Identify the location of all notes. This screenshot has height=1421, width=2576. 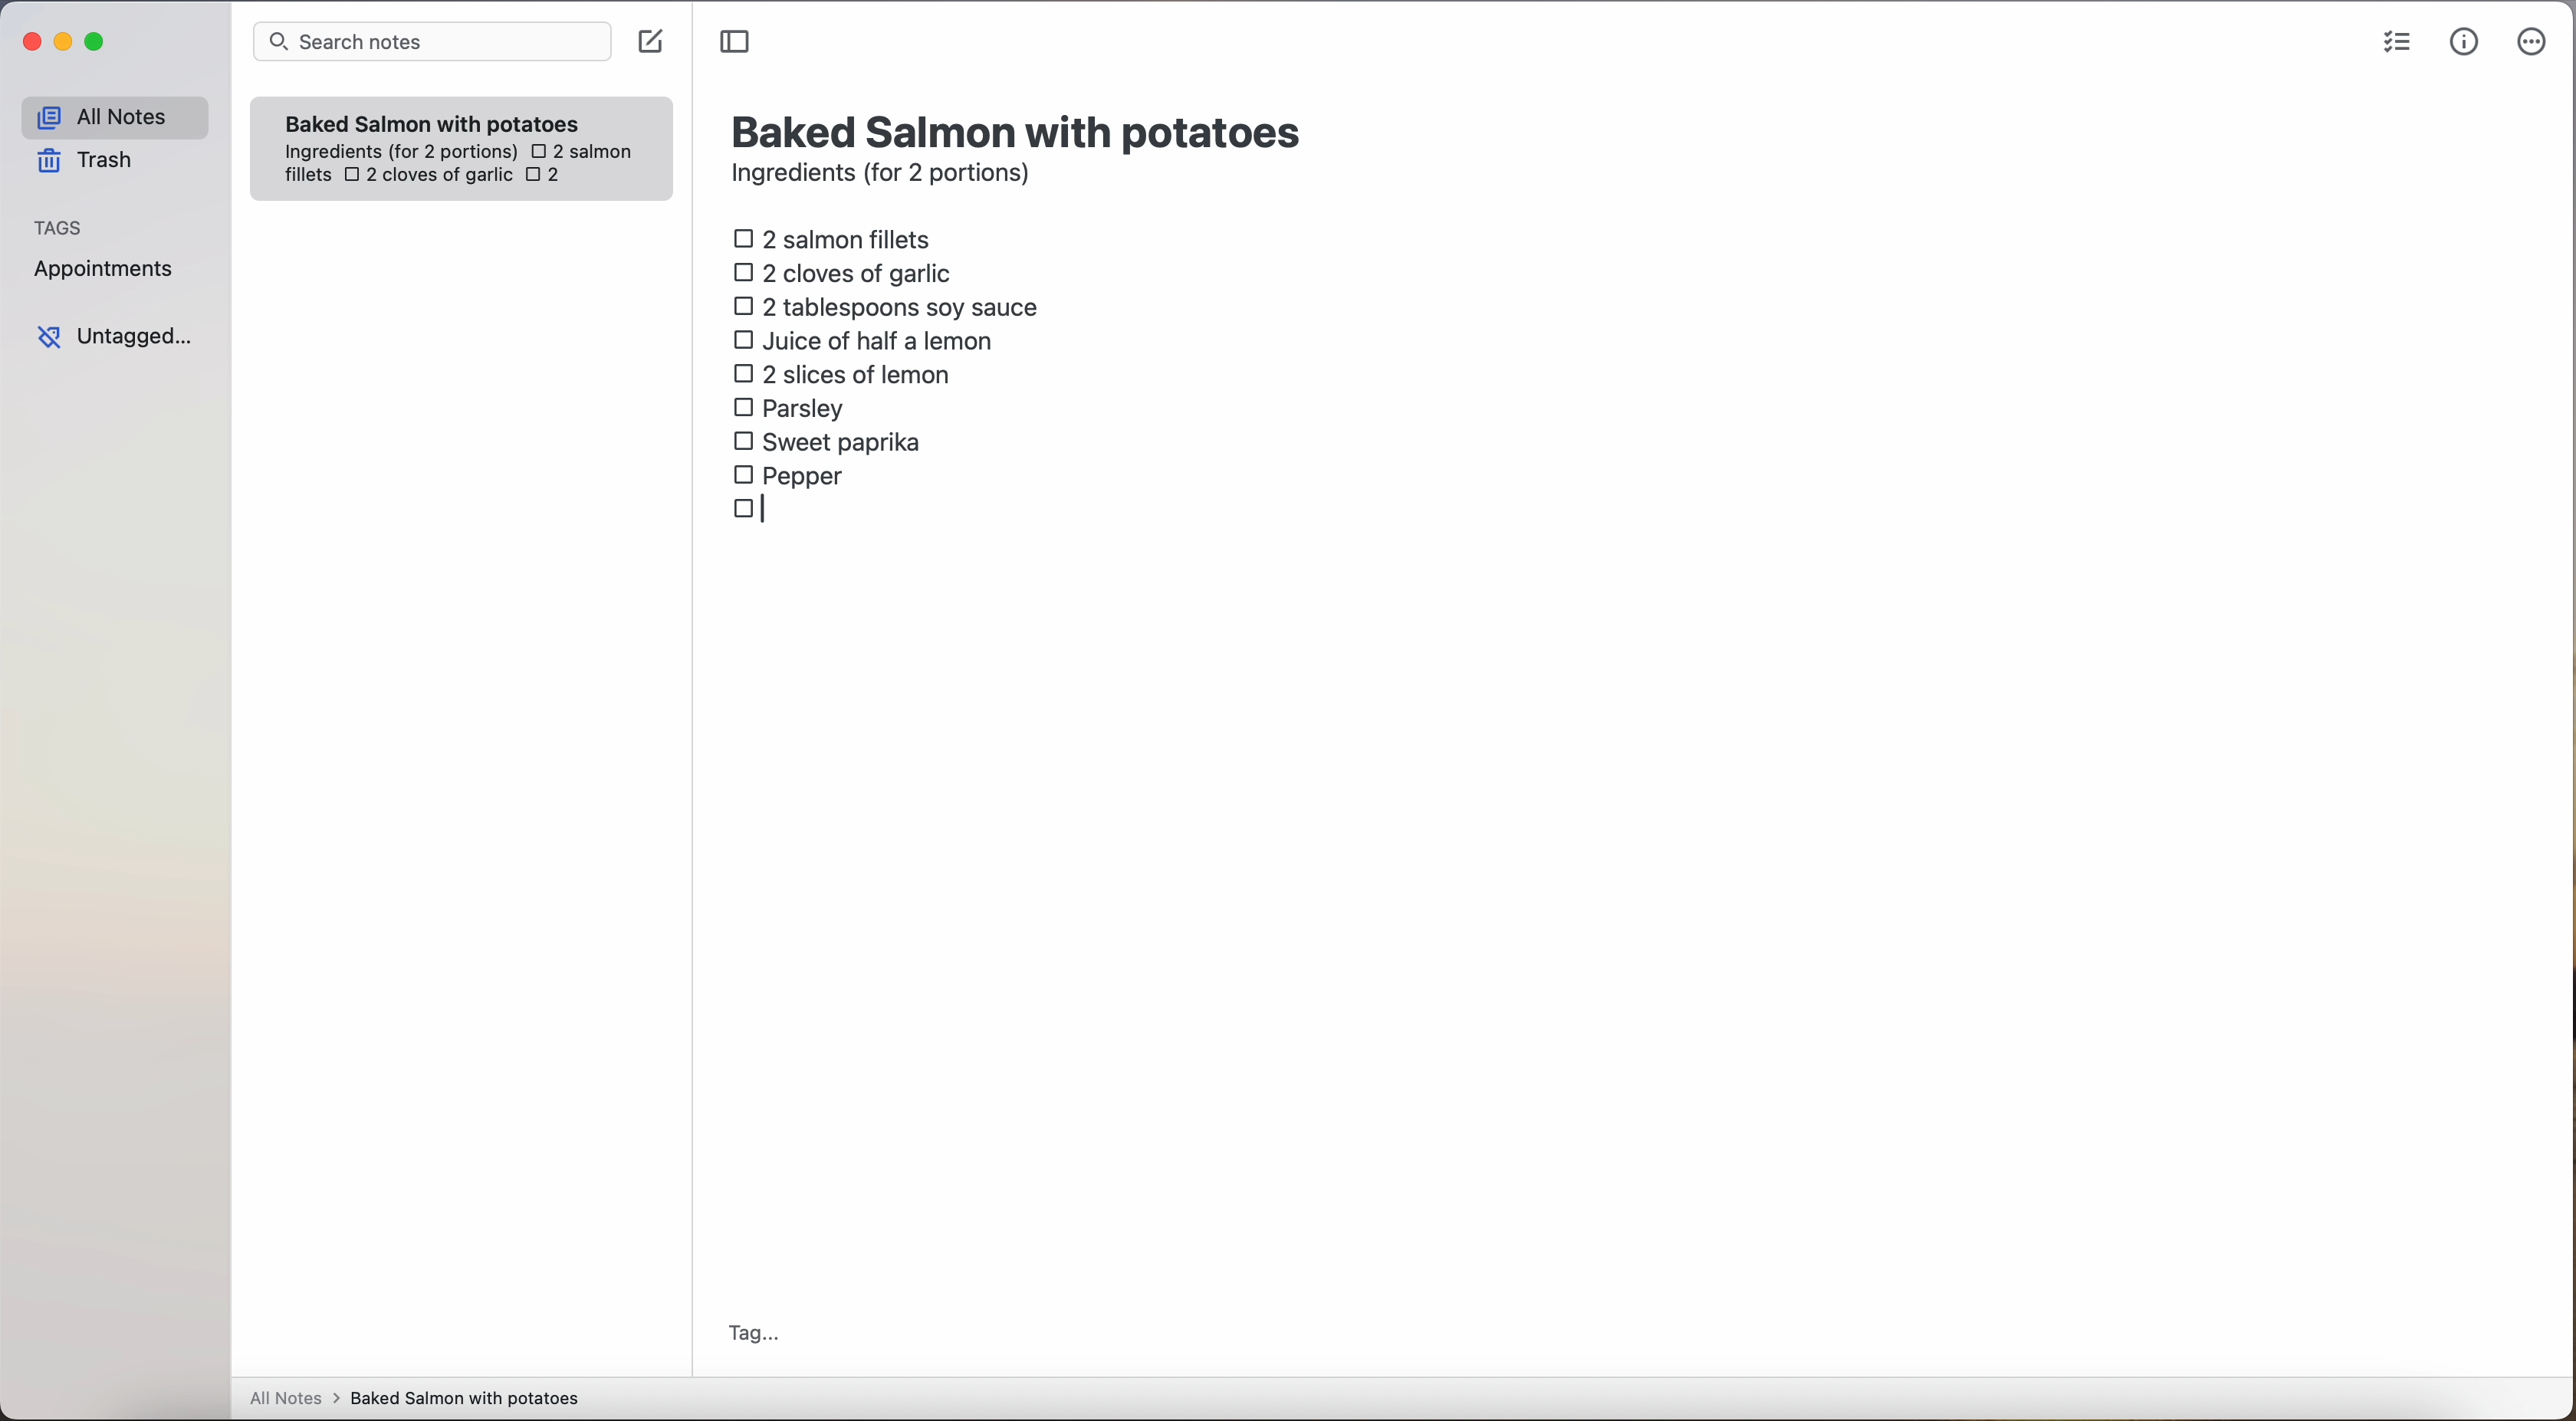
(114, 116).